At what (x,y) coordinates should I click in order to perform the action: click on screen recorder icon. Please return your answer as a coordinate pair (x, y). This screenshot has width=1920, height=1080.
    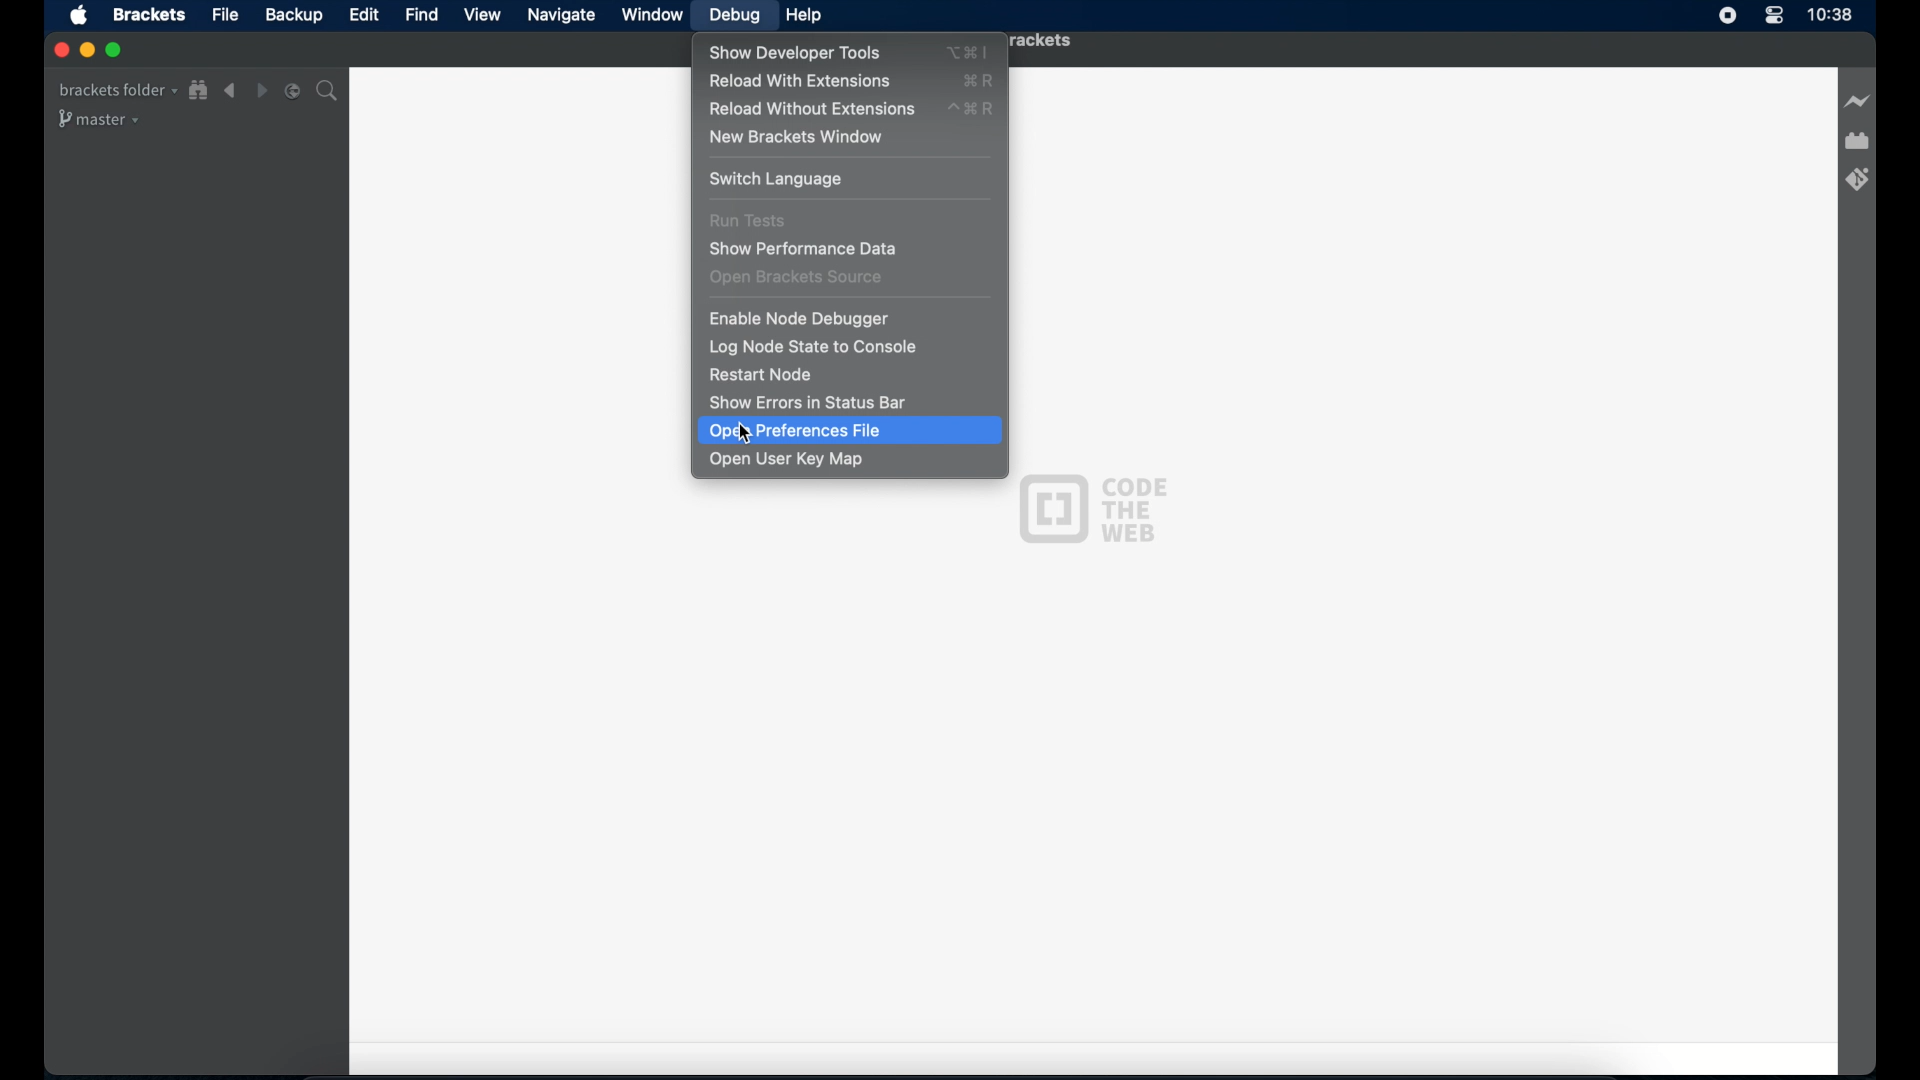
    Looking at the image, I should click on (1728, 15).